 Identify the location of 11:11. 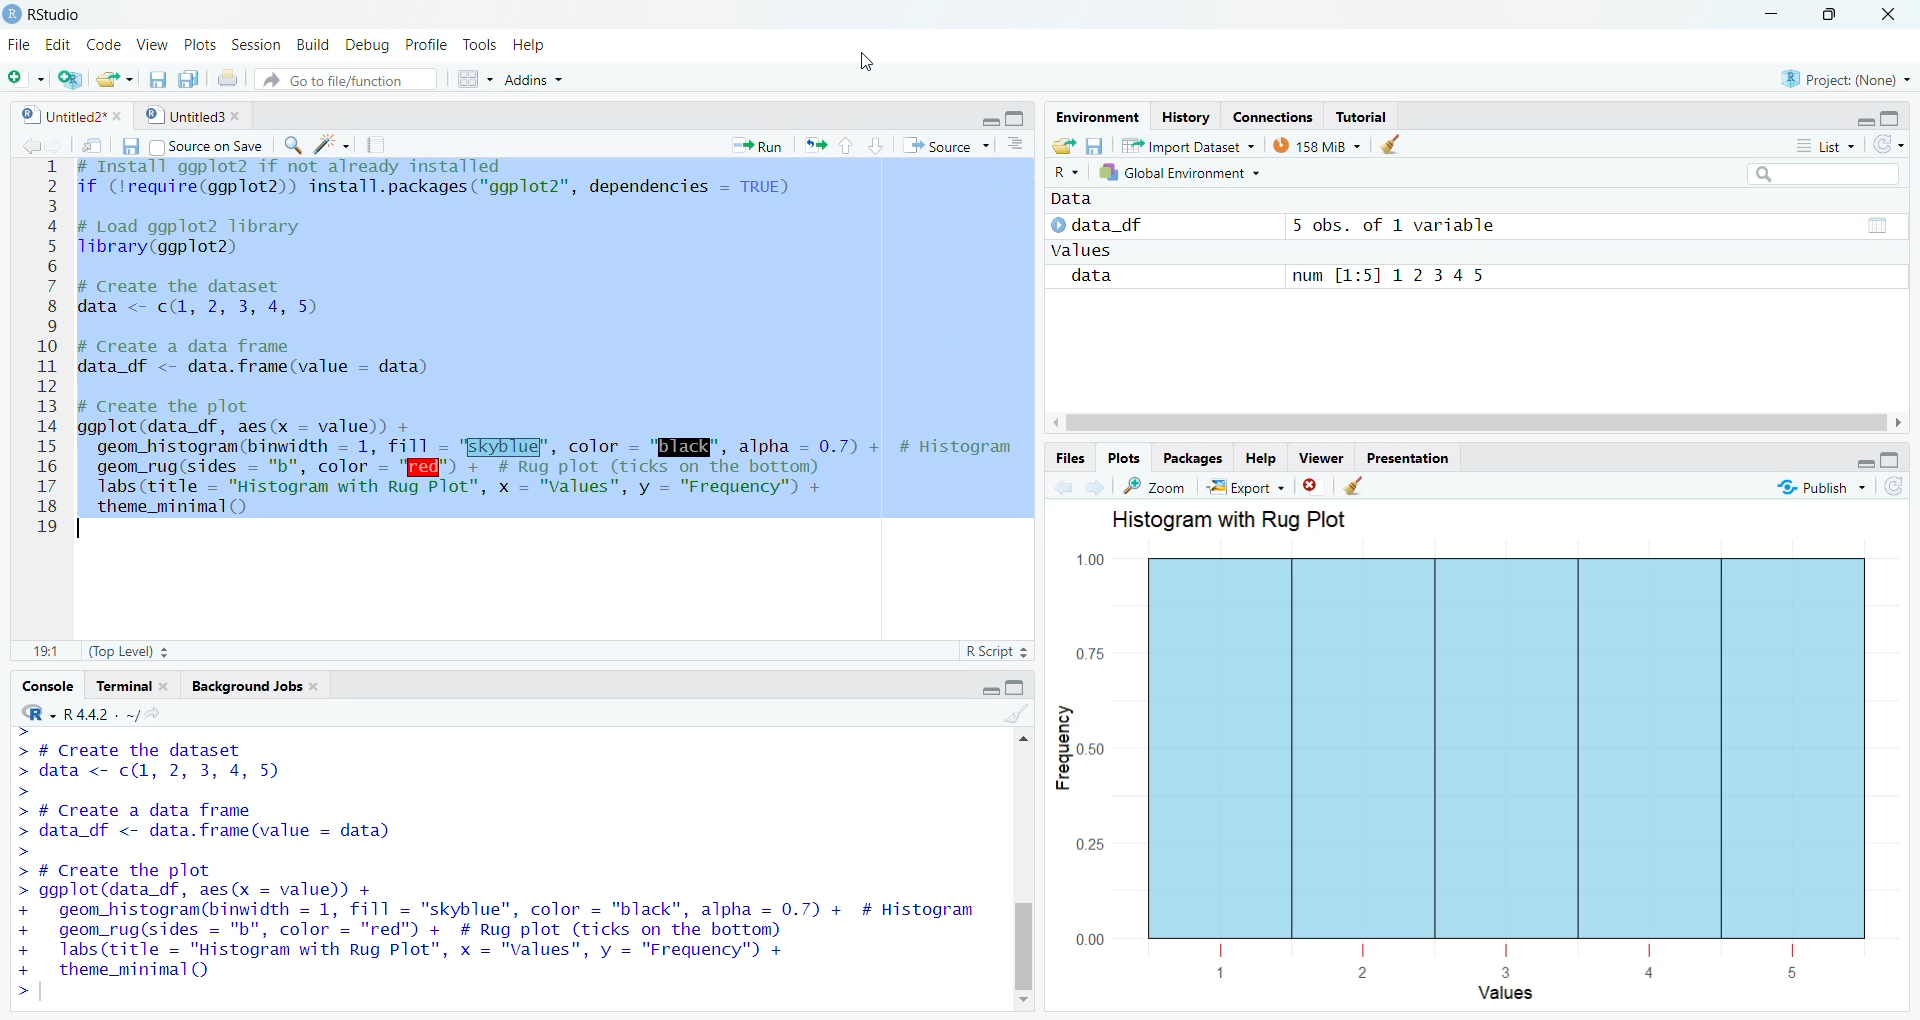
(34, 648).